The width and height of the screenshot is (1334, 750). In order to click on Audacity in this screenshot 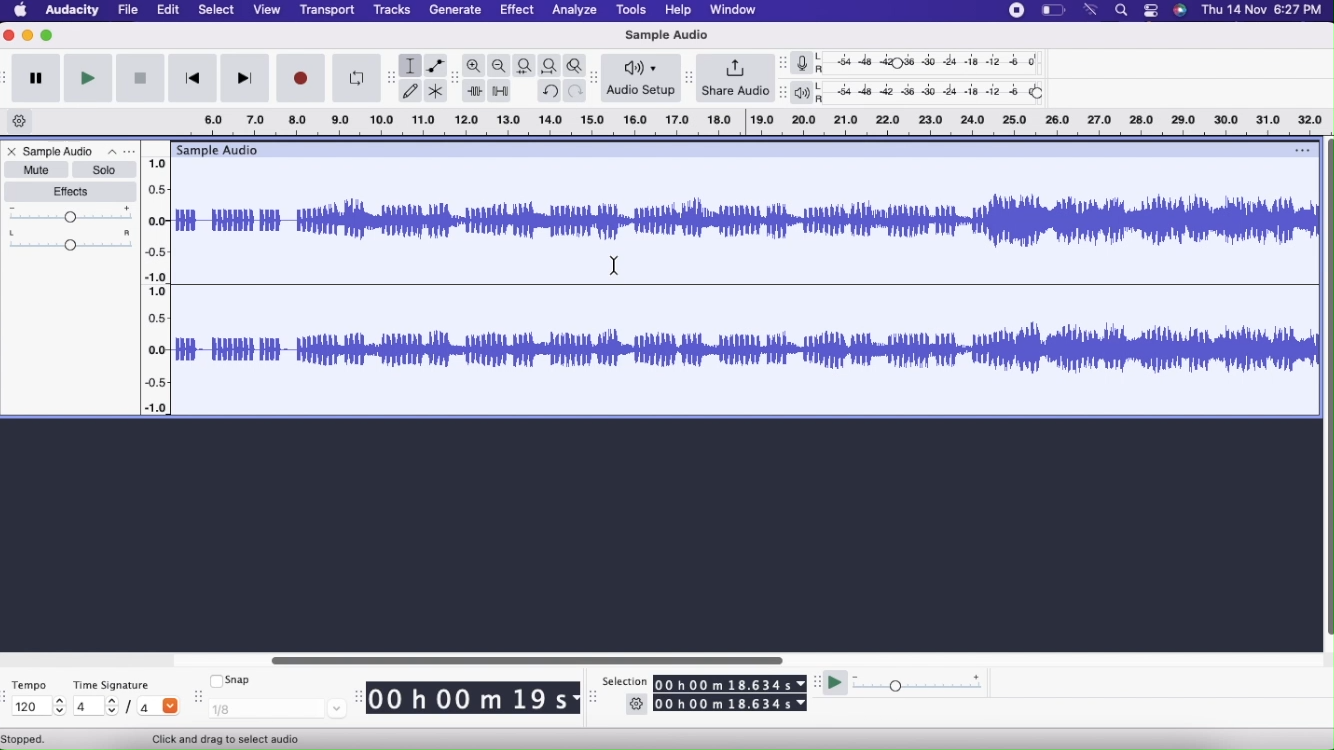, I will do `click(75, 10)`.